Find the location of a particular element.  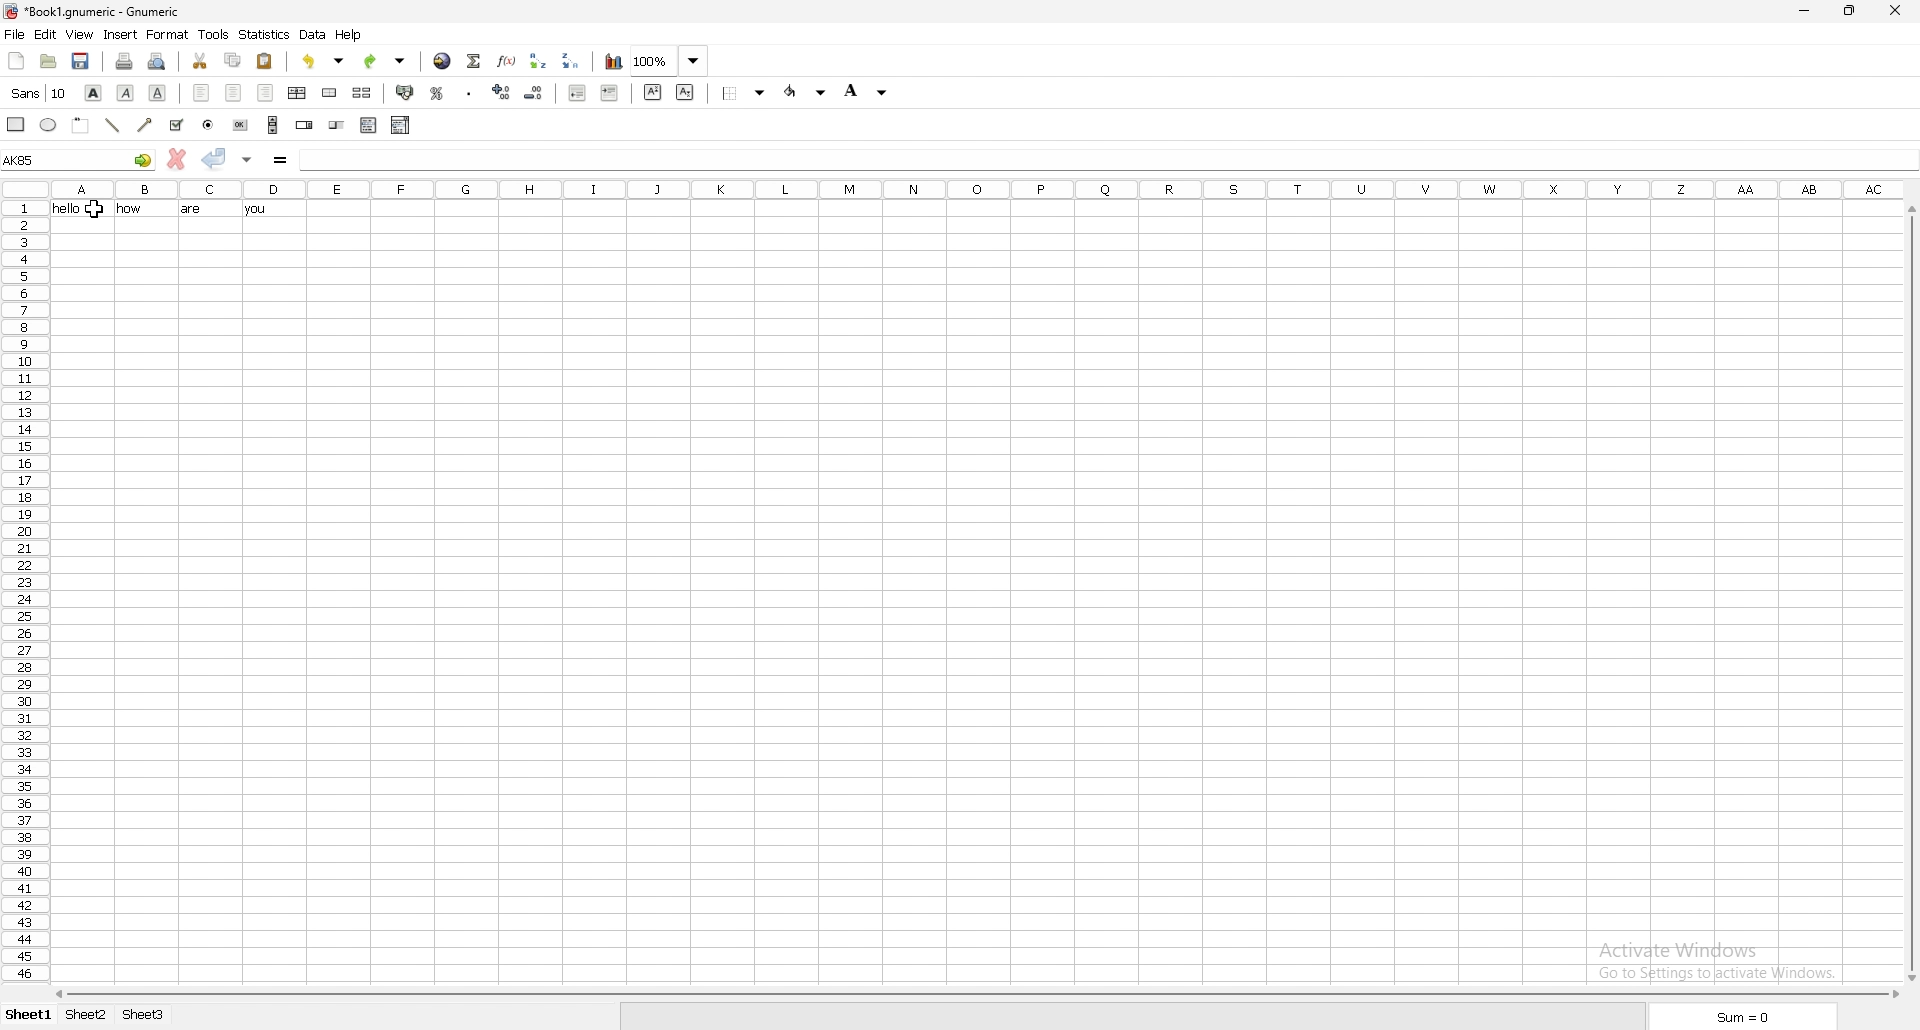

are is located at coordinates (193, 210).